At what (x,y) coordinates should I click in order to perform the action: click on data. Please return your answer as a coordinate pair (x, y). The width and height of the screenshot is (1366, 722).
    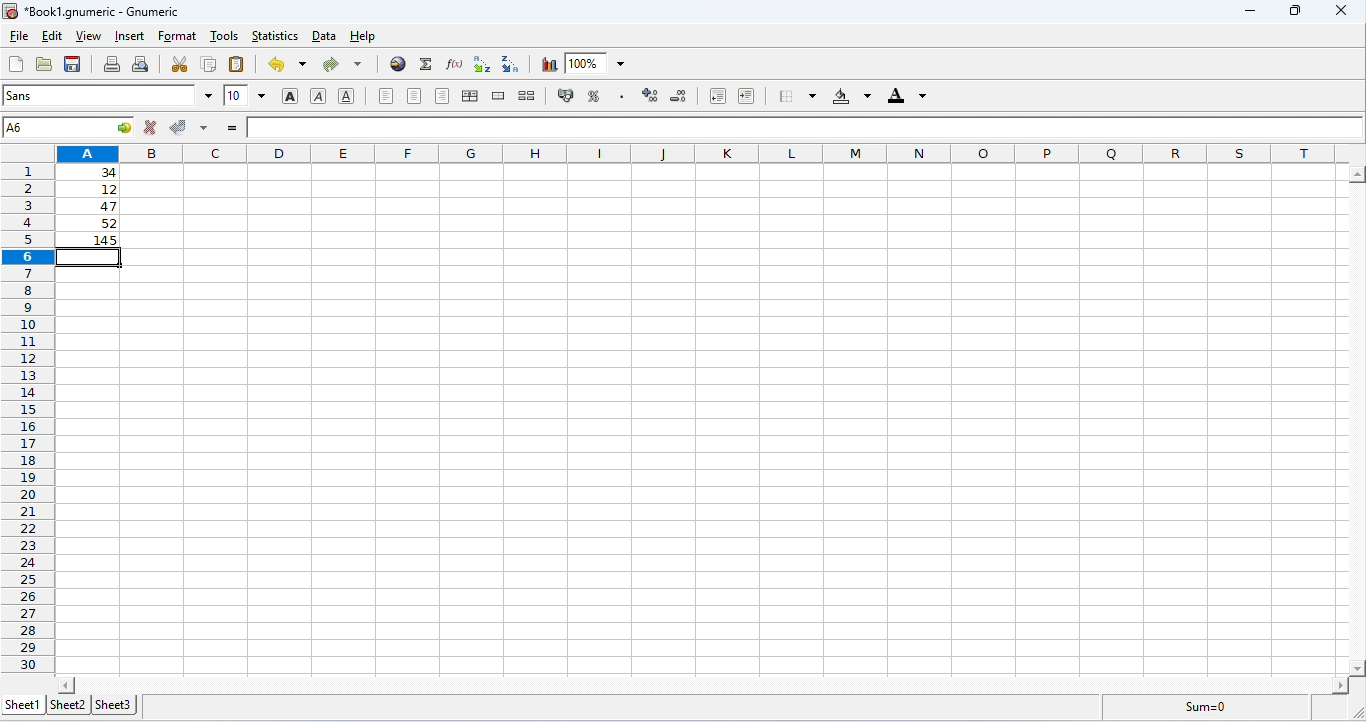
    Looking at the image, I should click on (326, 36).